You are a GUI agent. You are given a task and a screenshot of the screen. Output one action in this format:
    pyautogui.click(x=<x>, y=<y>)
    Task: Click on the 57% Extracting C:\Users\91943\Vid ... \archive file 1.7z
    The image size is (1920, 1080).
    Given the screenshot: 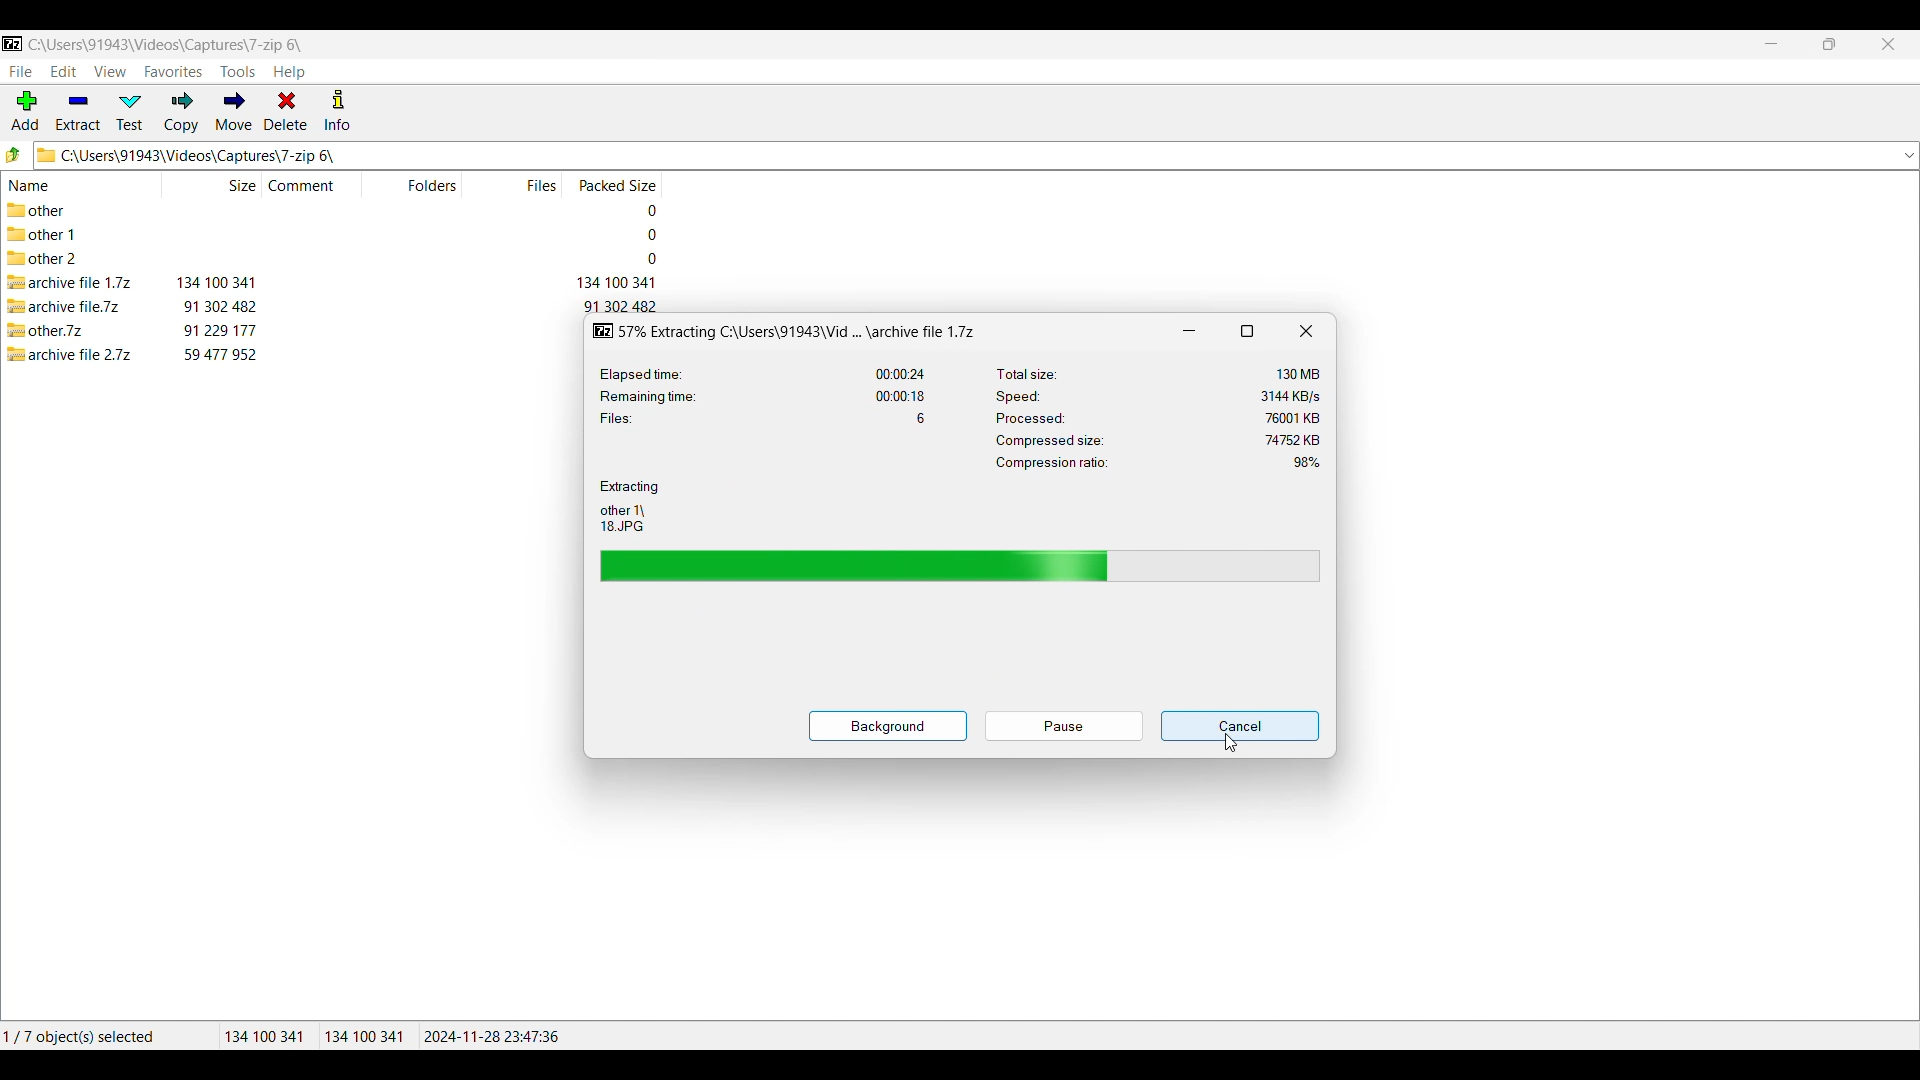 What is the action you would take?
    pyautogui.click(x=788, y=331)
    